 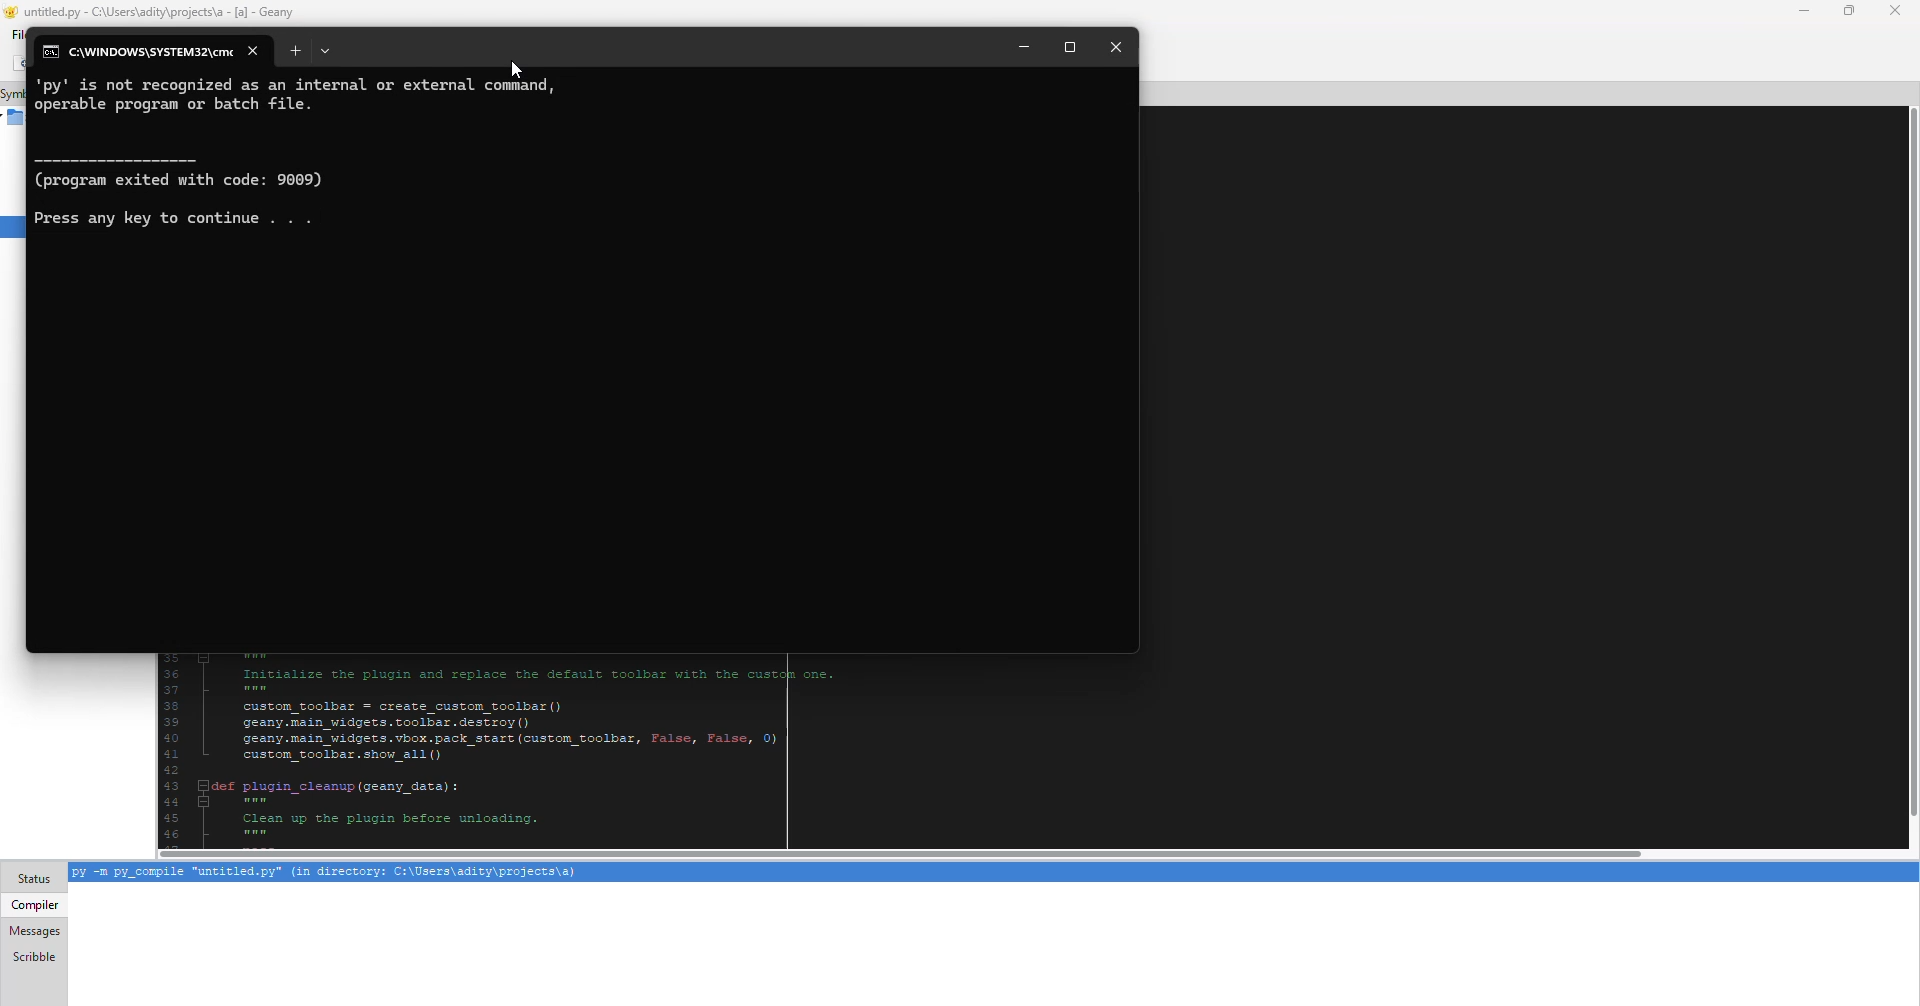 I want to click on maximize, so click(x=1068, y=48).